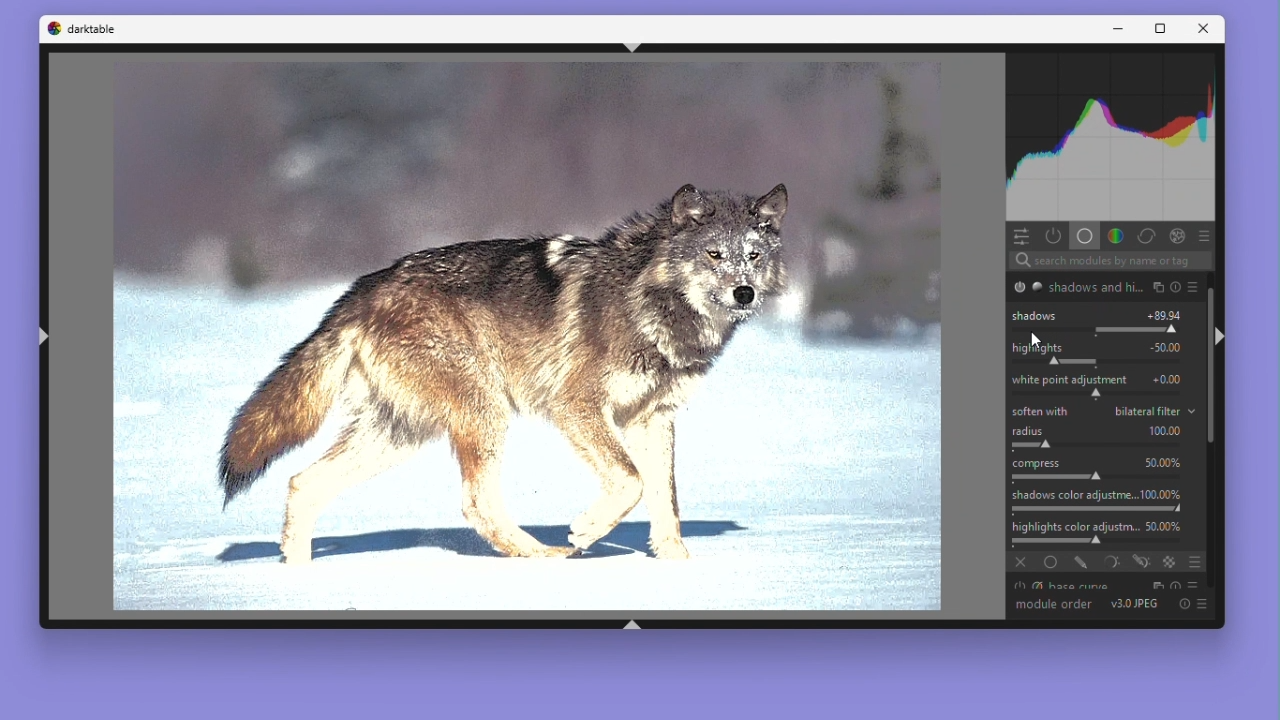  Describe the element at coordinates (1196, 585) in the screenshot. I see `presets` at that location.